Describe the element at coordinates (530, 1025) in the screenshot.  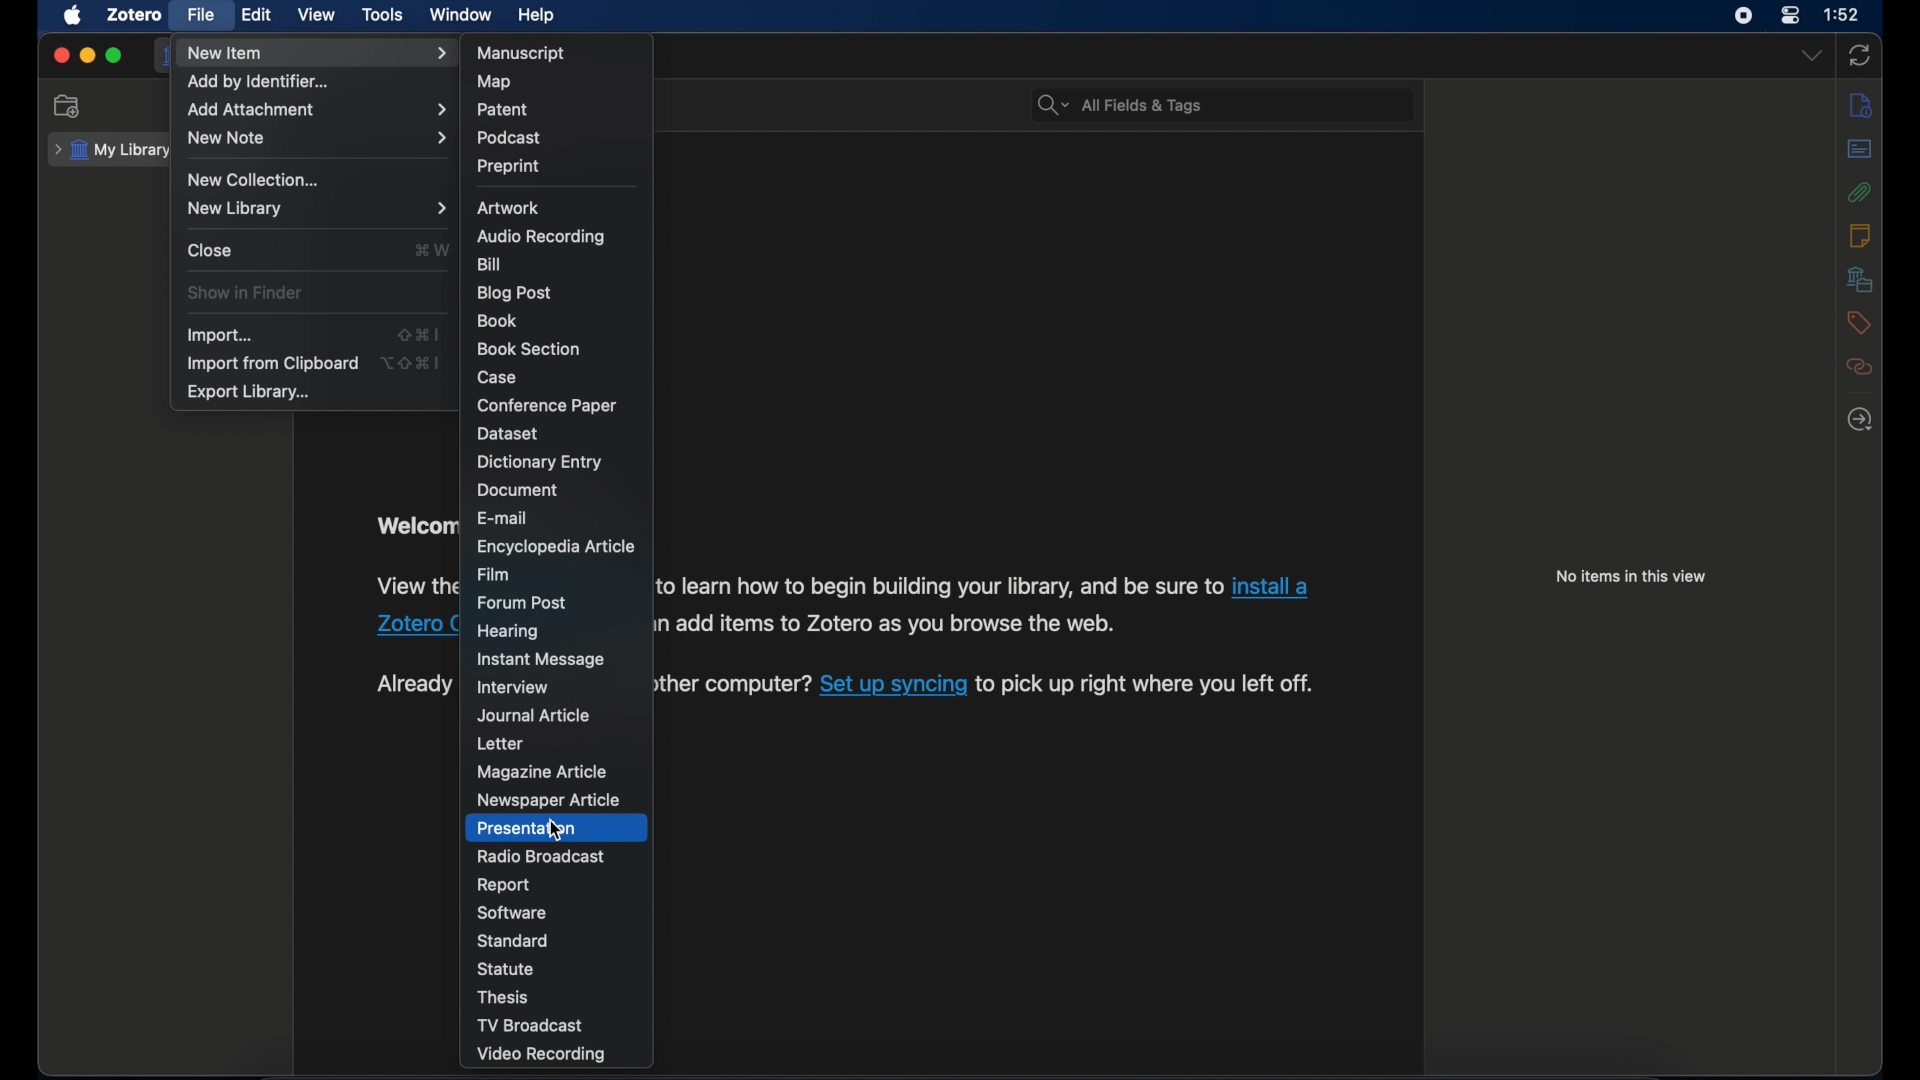
I see `tv broadcast` at that location.